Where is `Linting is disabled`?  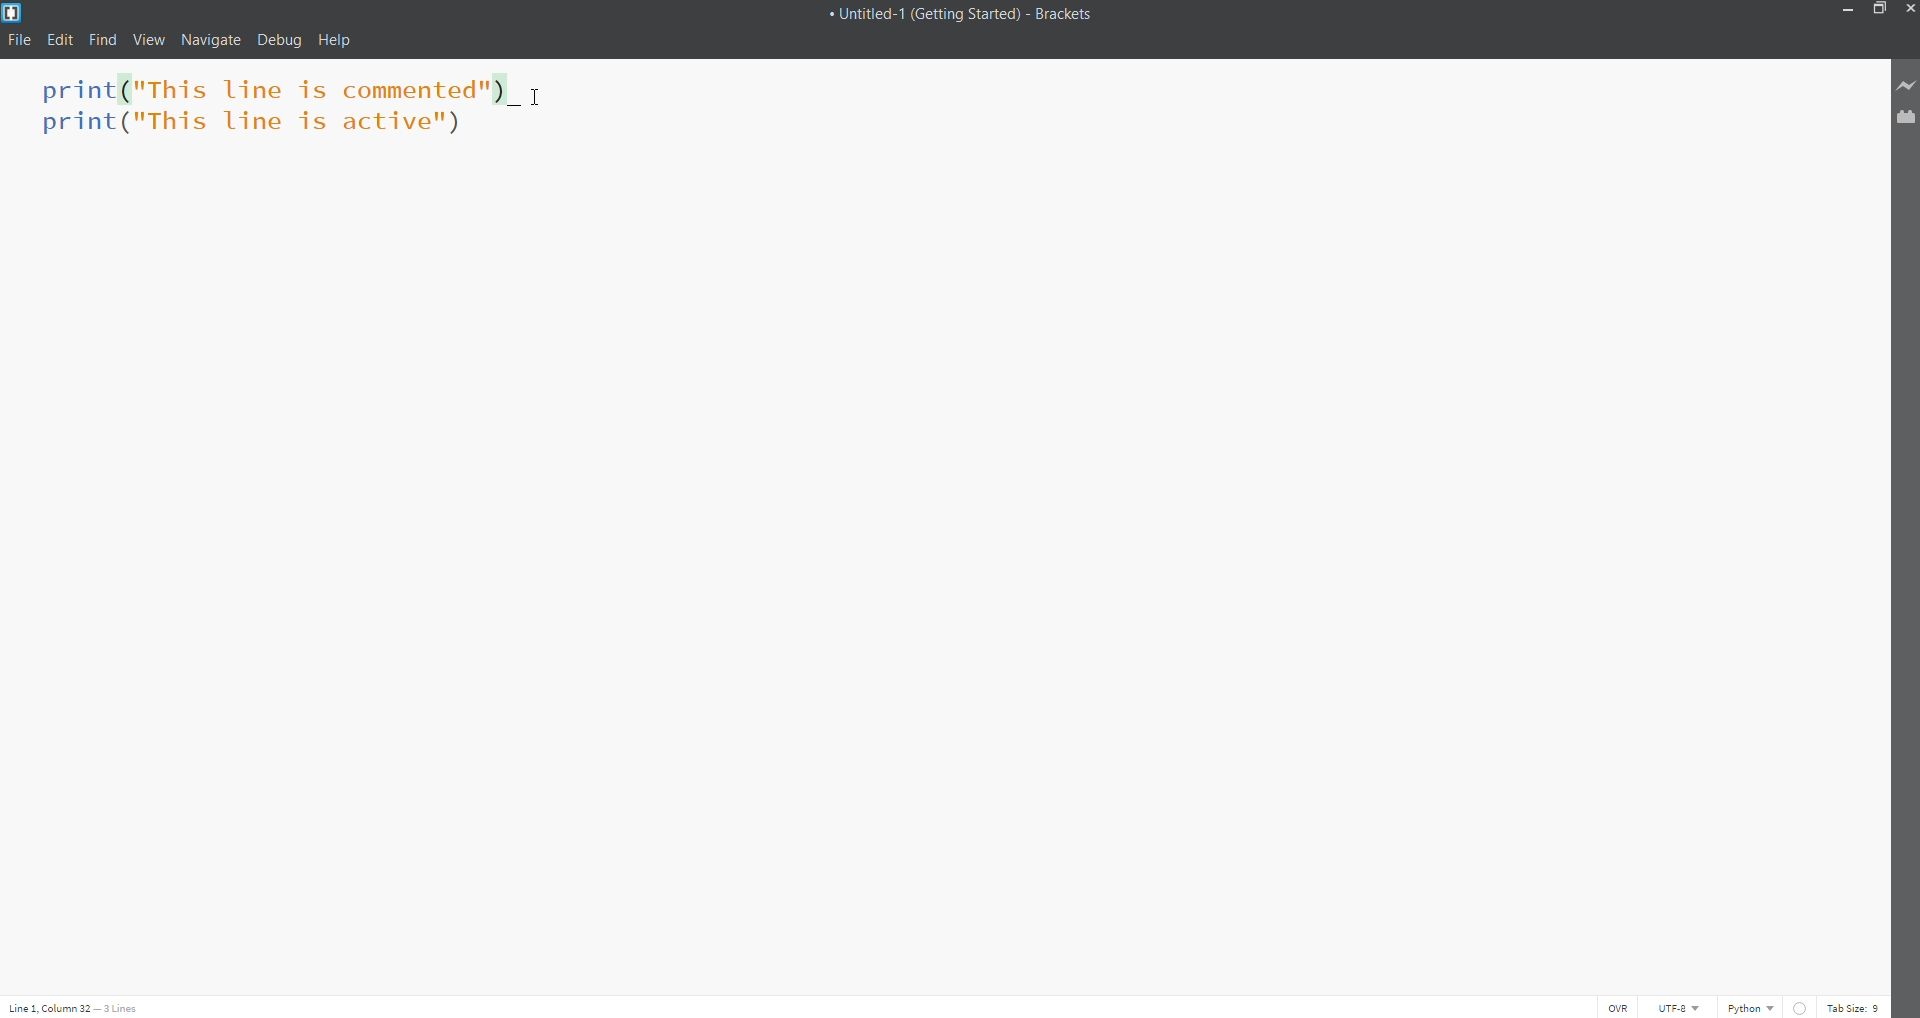 Linting is disabled is located at coordinates (1801, 1008).